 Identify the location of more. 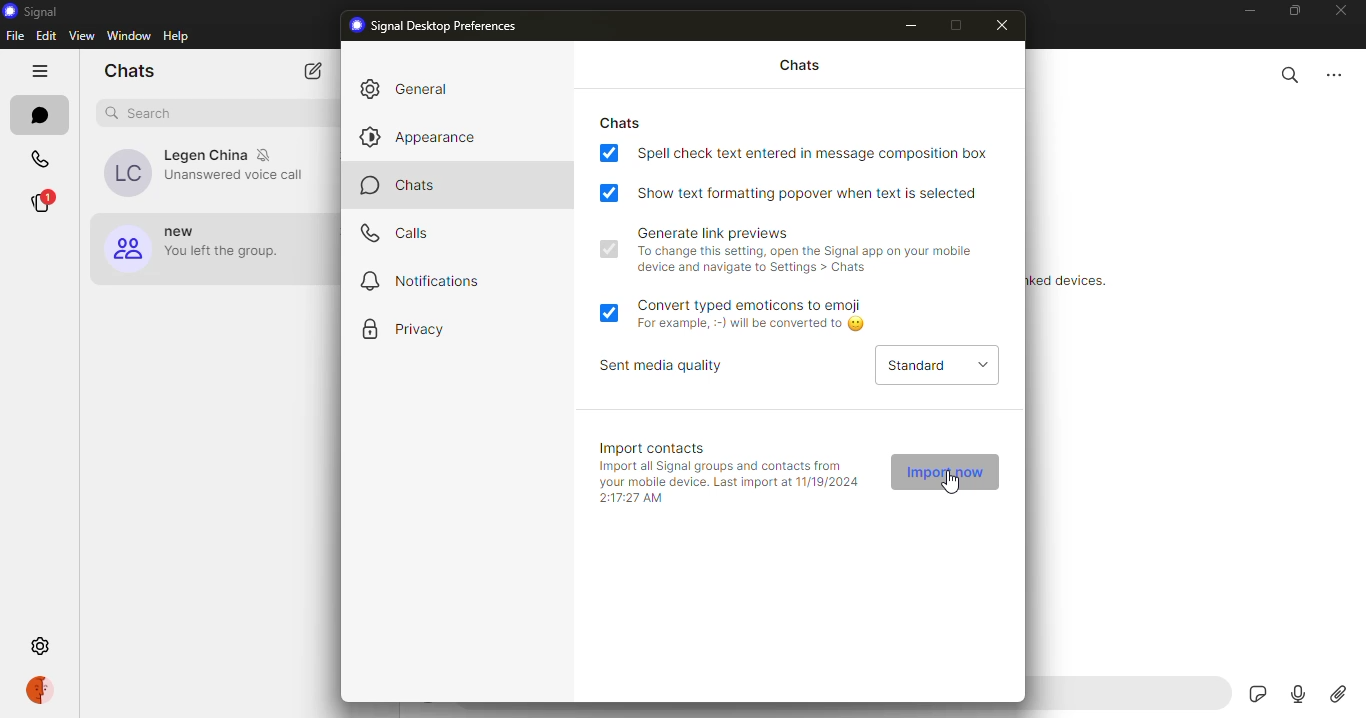
(1335, 75).